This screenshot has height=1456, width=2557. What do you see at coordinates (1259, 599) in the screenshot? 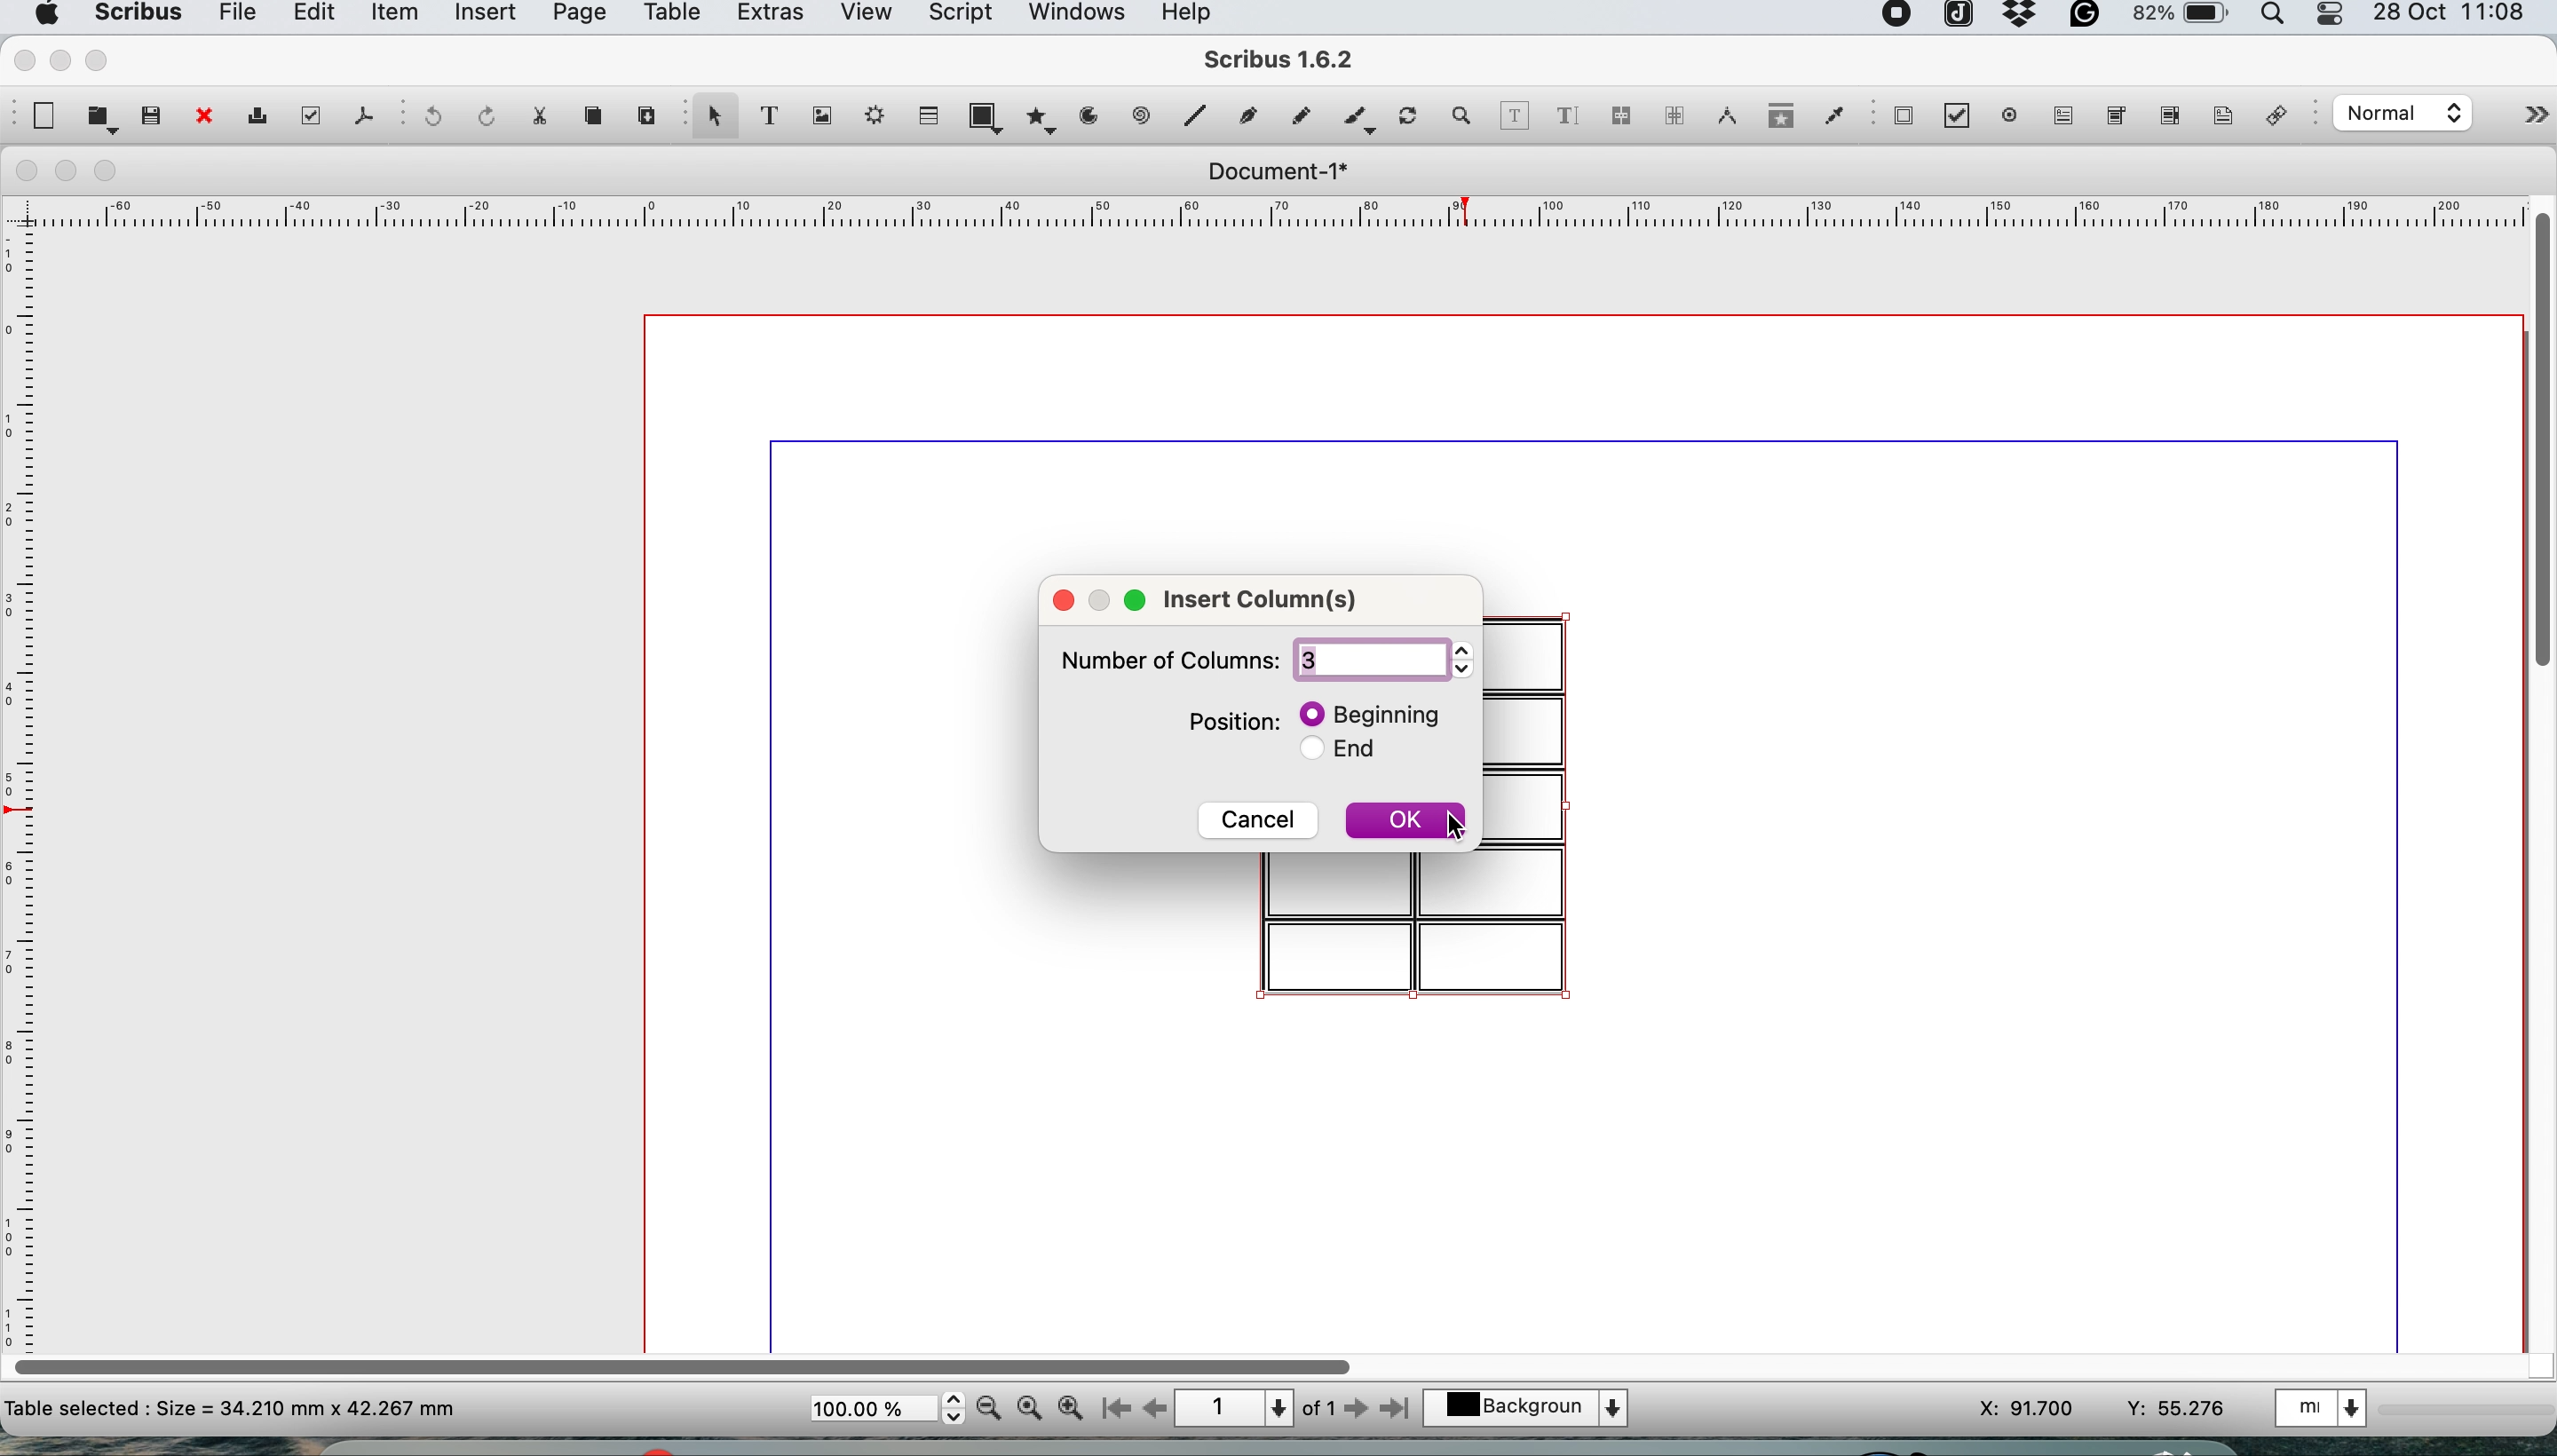
I see `insert columns` at bounding box center [1259, 599].